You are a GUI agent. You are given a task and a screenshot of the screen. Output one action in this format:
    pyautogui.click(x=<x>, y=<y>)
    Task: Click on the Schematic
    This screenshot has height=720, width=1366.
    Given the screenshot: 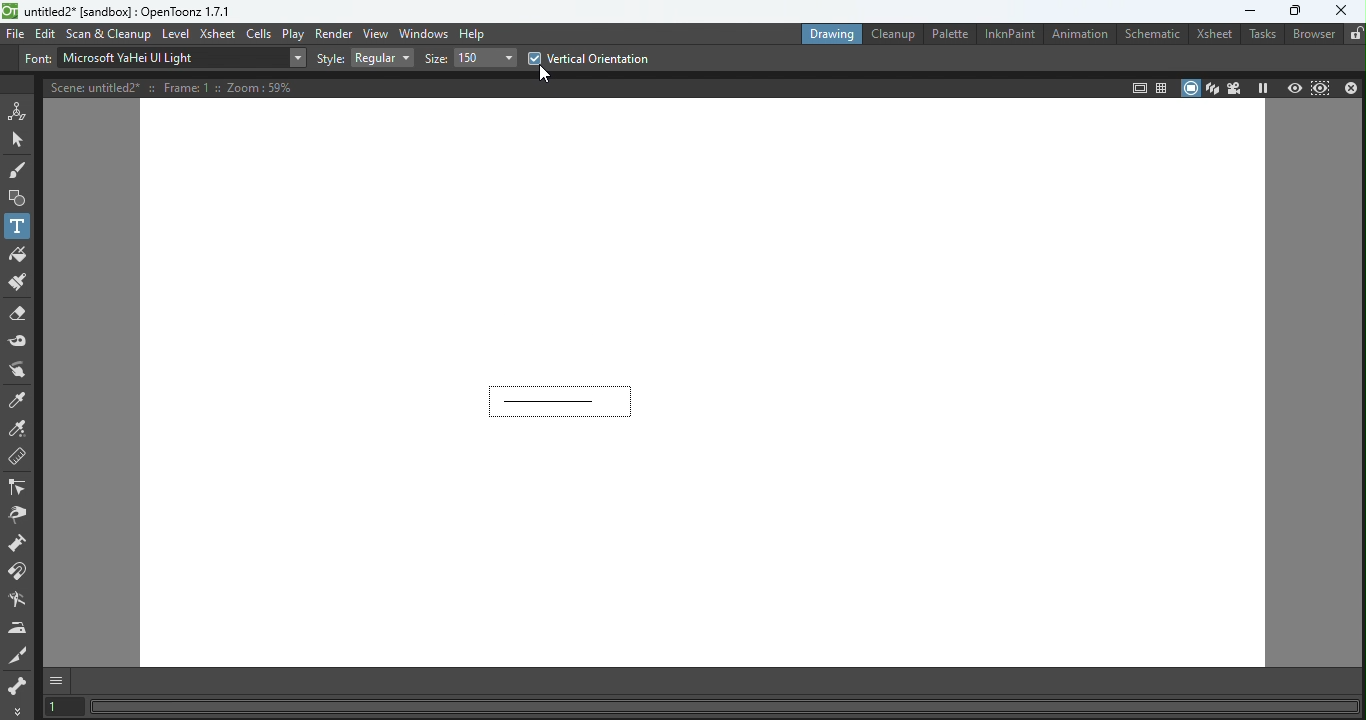 What is the action you would take?
    pyautogui.click(x=1152, y=34)
    